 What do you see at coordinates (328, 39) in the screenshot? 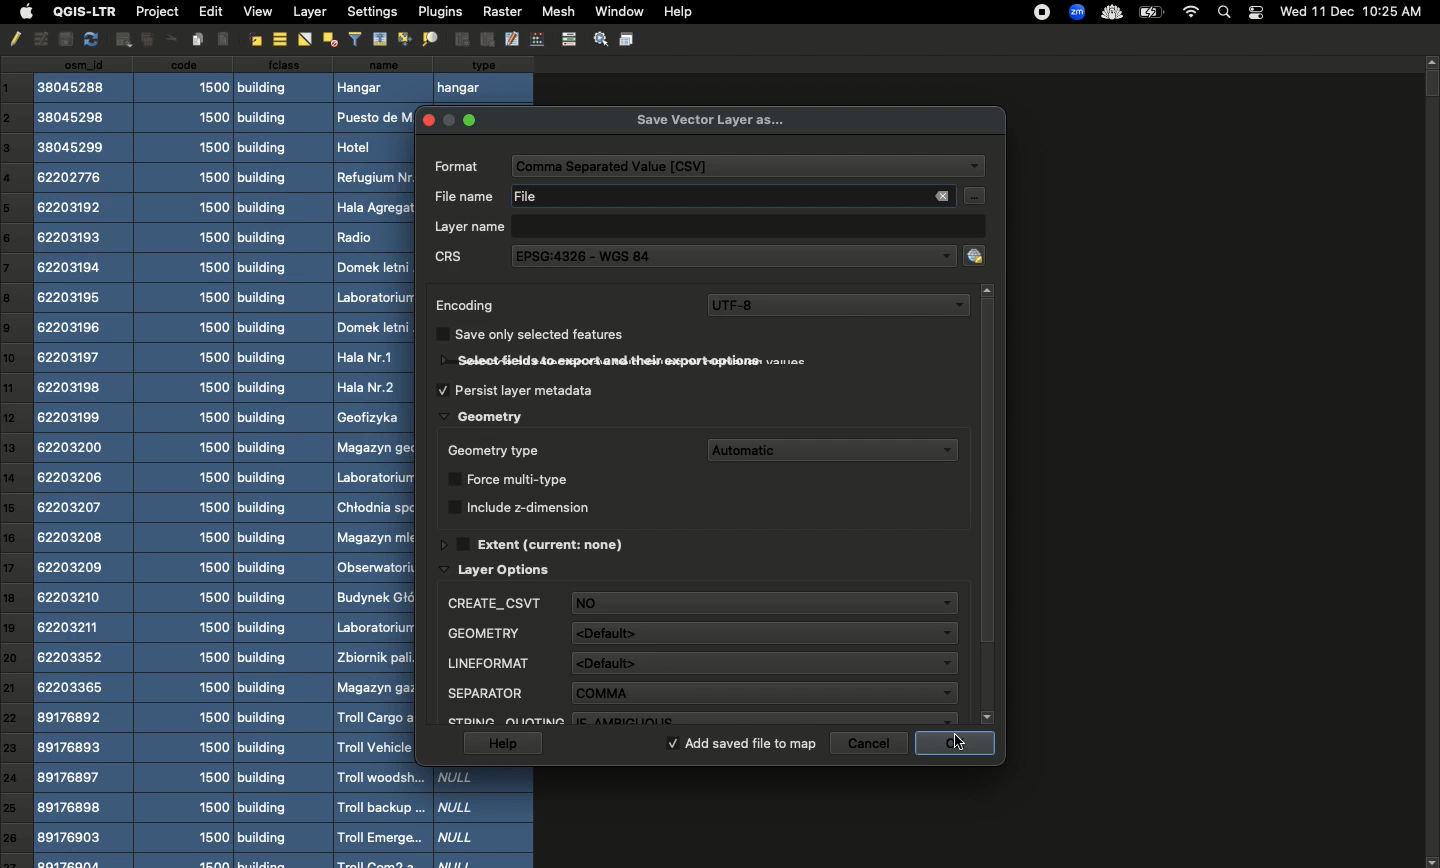
I see `Distribute Objects Evenly` at bounding box center [328, 39].